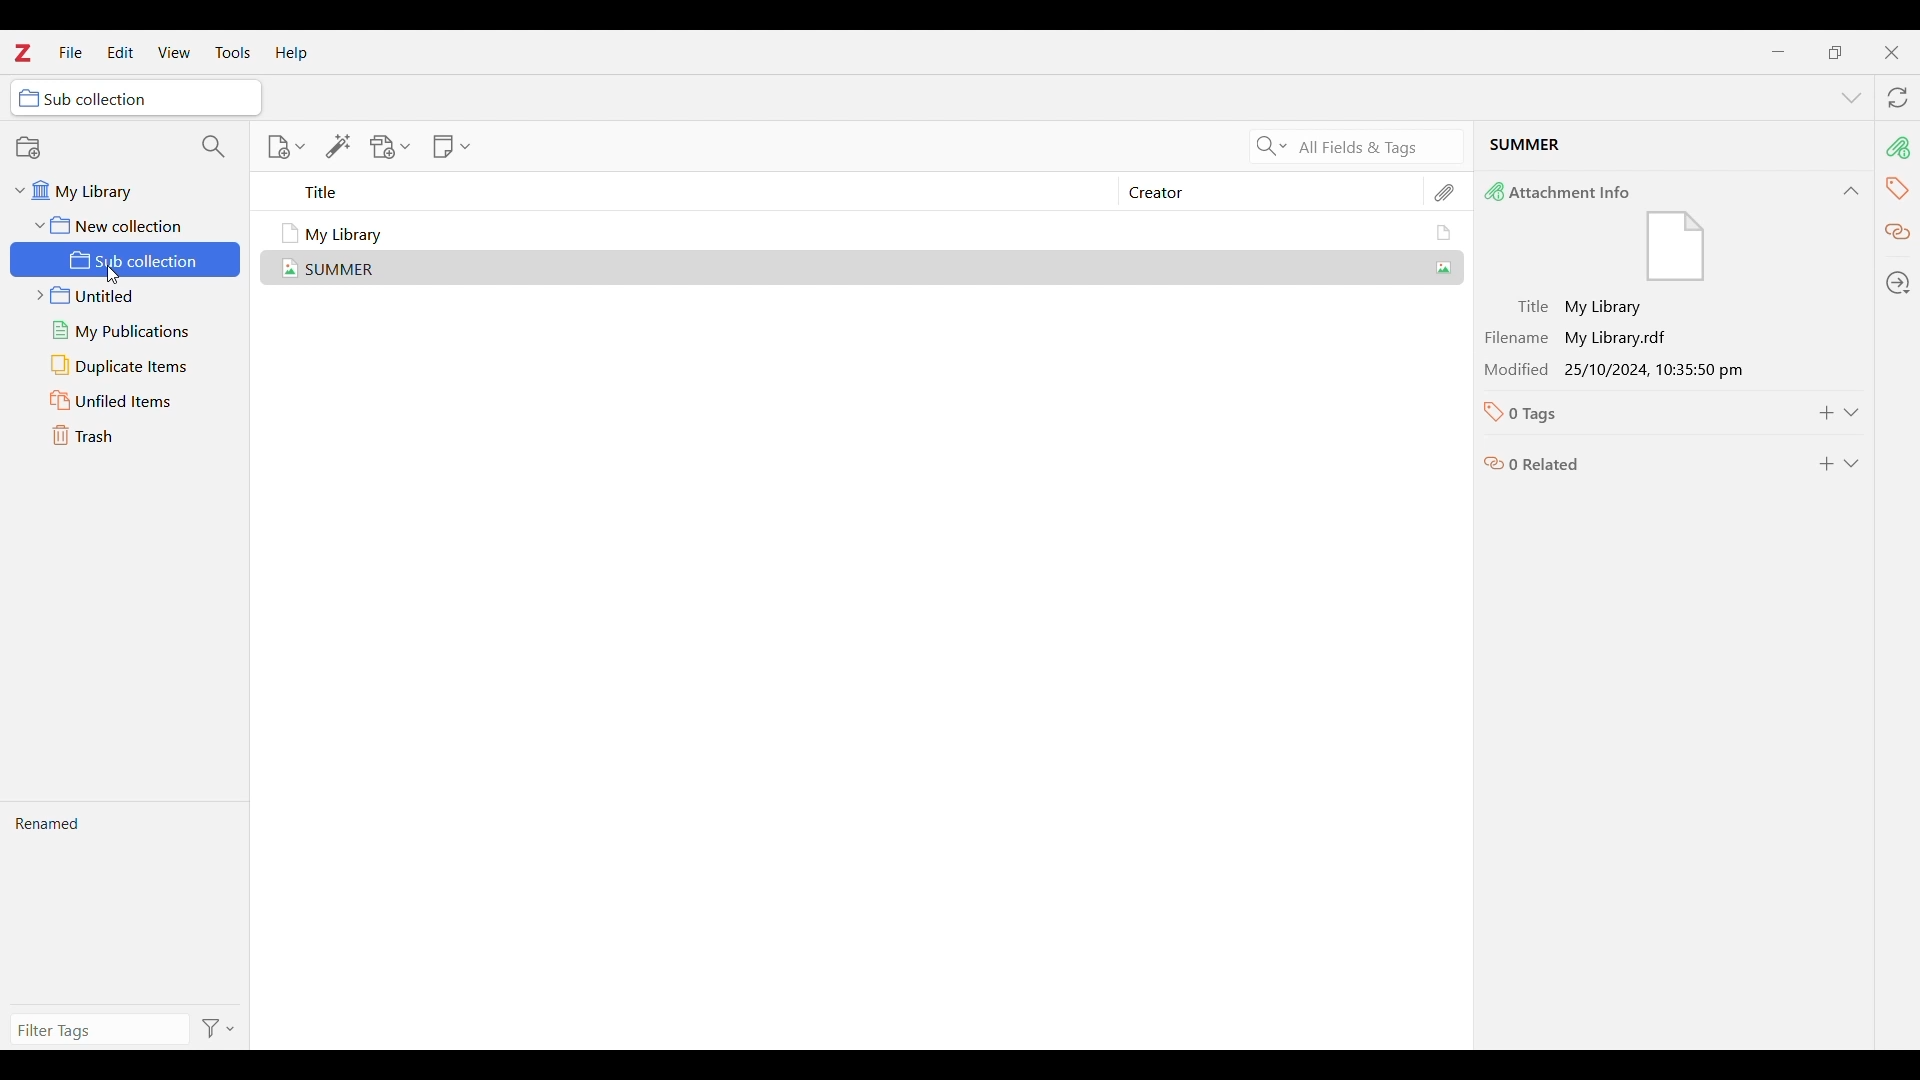 The height and width of the screenshot is (1080, 1920). Describe the element at coordinates (1835, 52) in the screenshot. I see `maximize` at that location.